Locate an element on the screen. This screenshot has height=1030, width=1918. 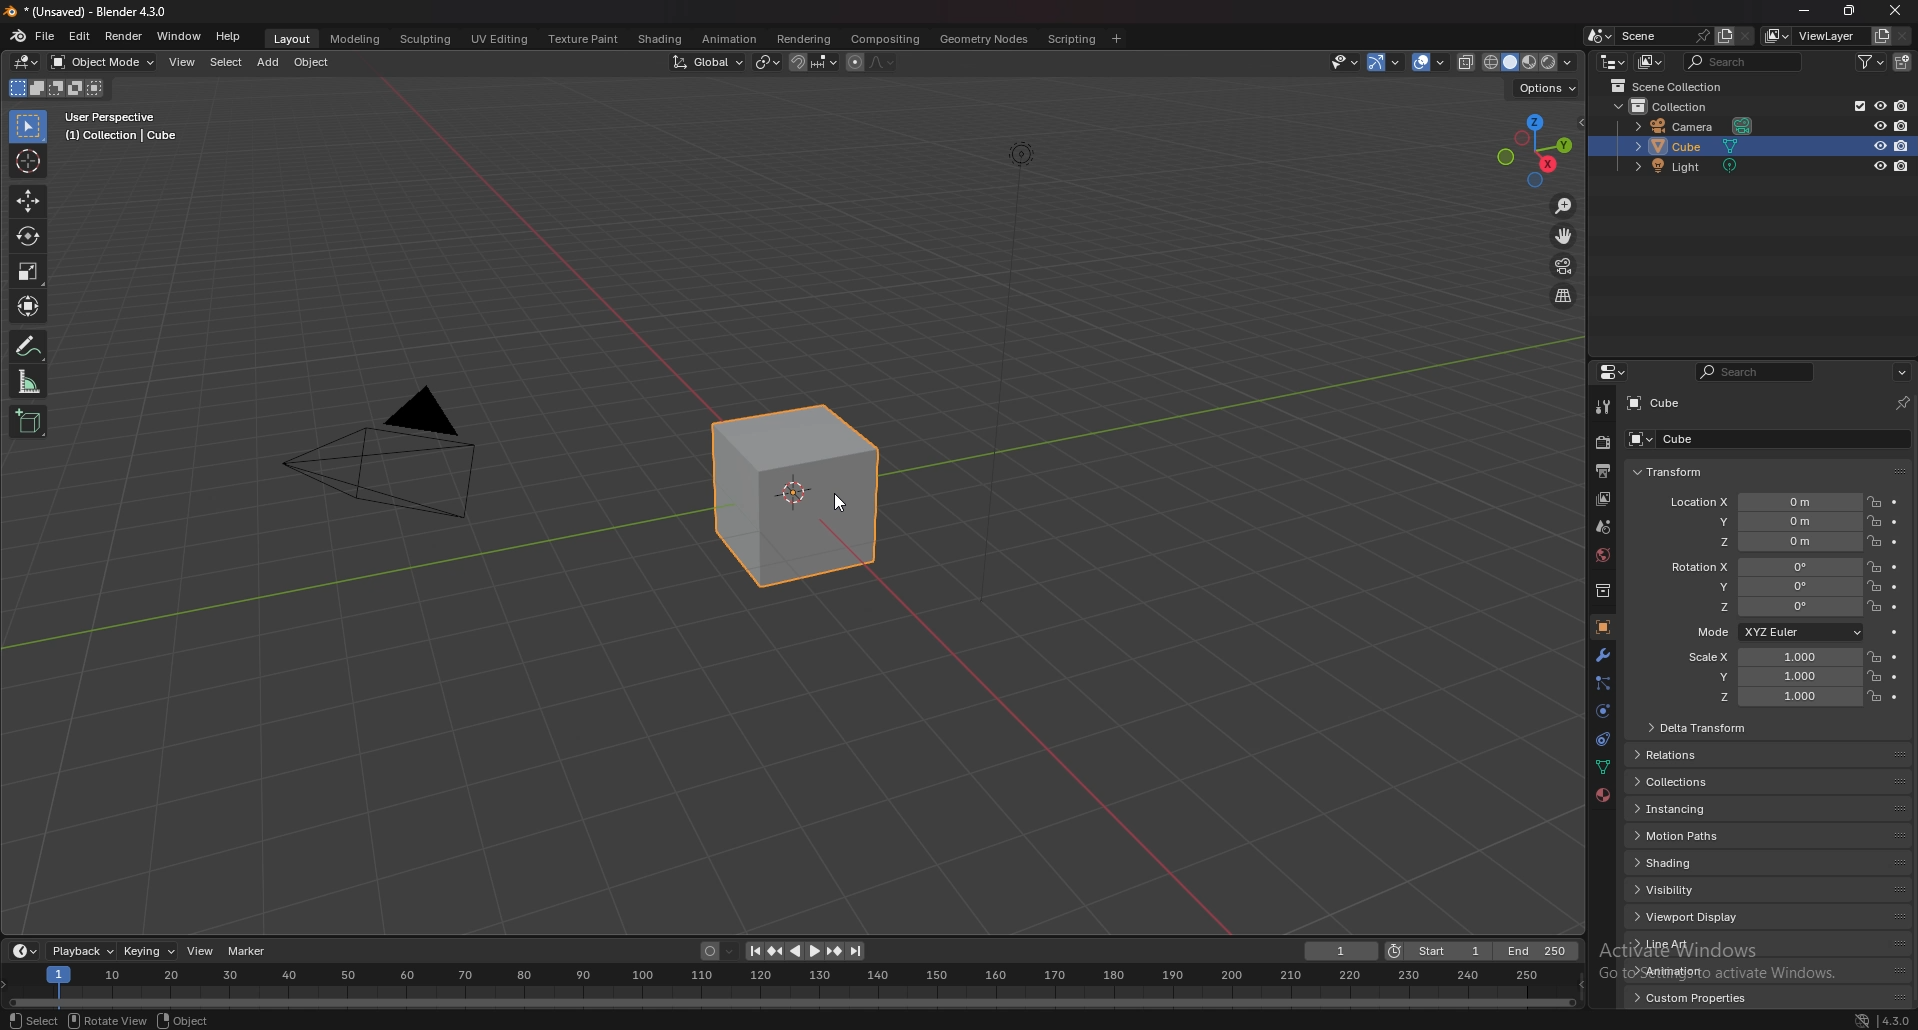
mode is located at coordinates (1777, 632).